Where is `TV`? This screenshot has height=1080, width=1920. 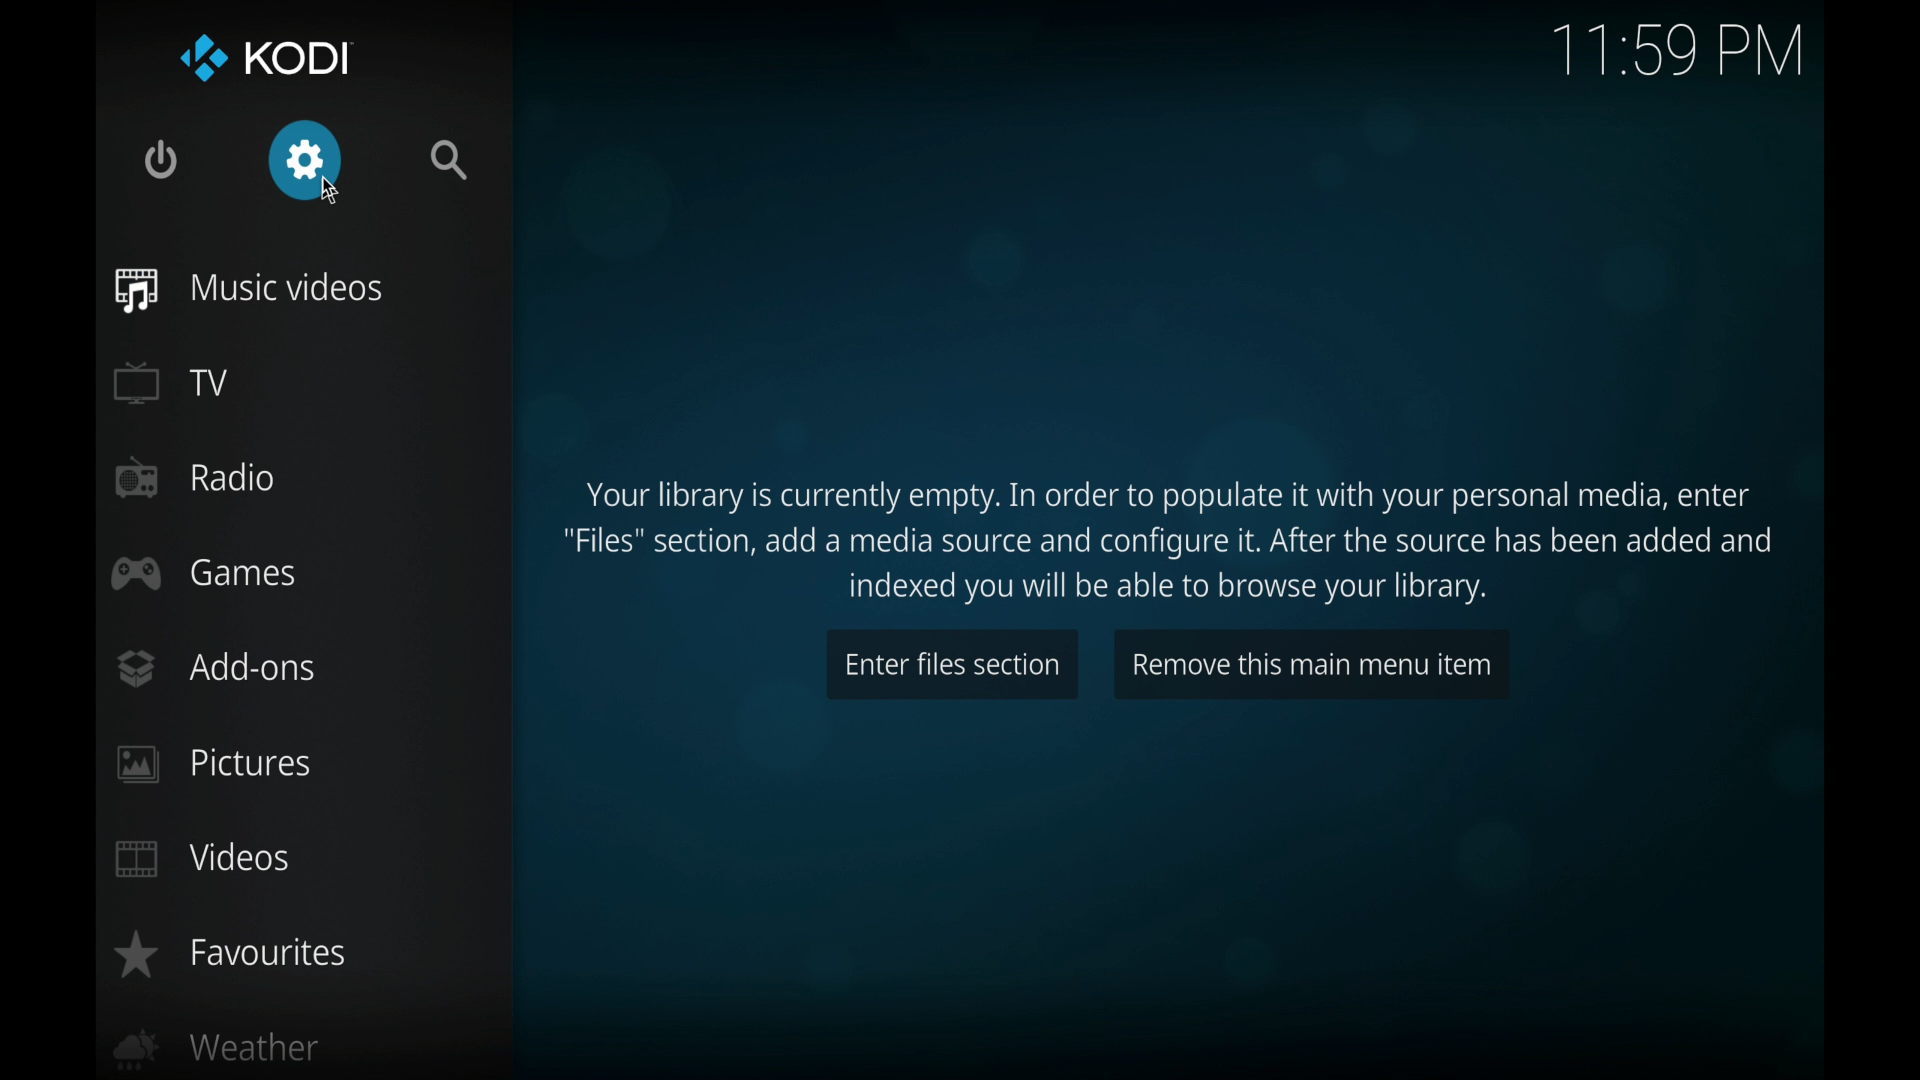
TV is located at coordinates (172, 382).